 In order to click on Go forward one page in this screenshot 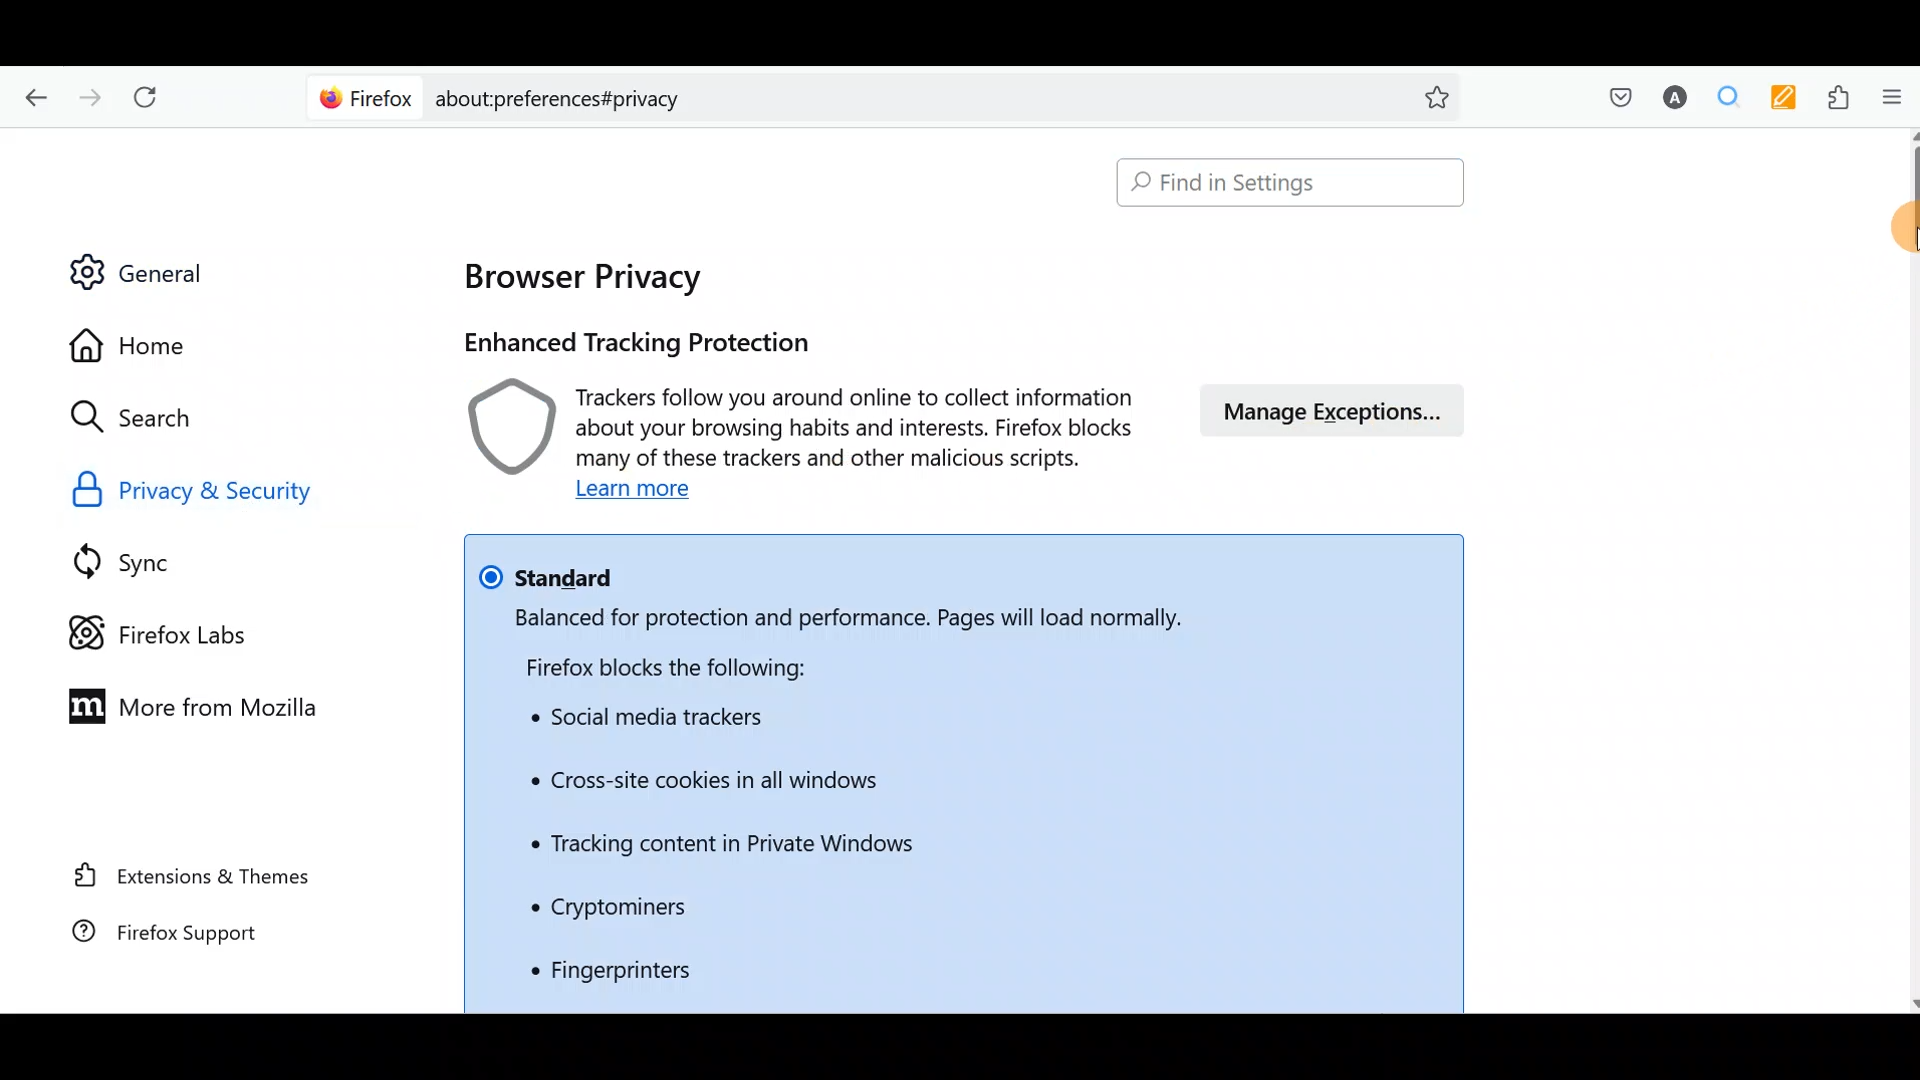, I will do `click(88, 92)`.